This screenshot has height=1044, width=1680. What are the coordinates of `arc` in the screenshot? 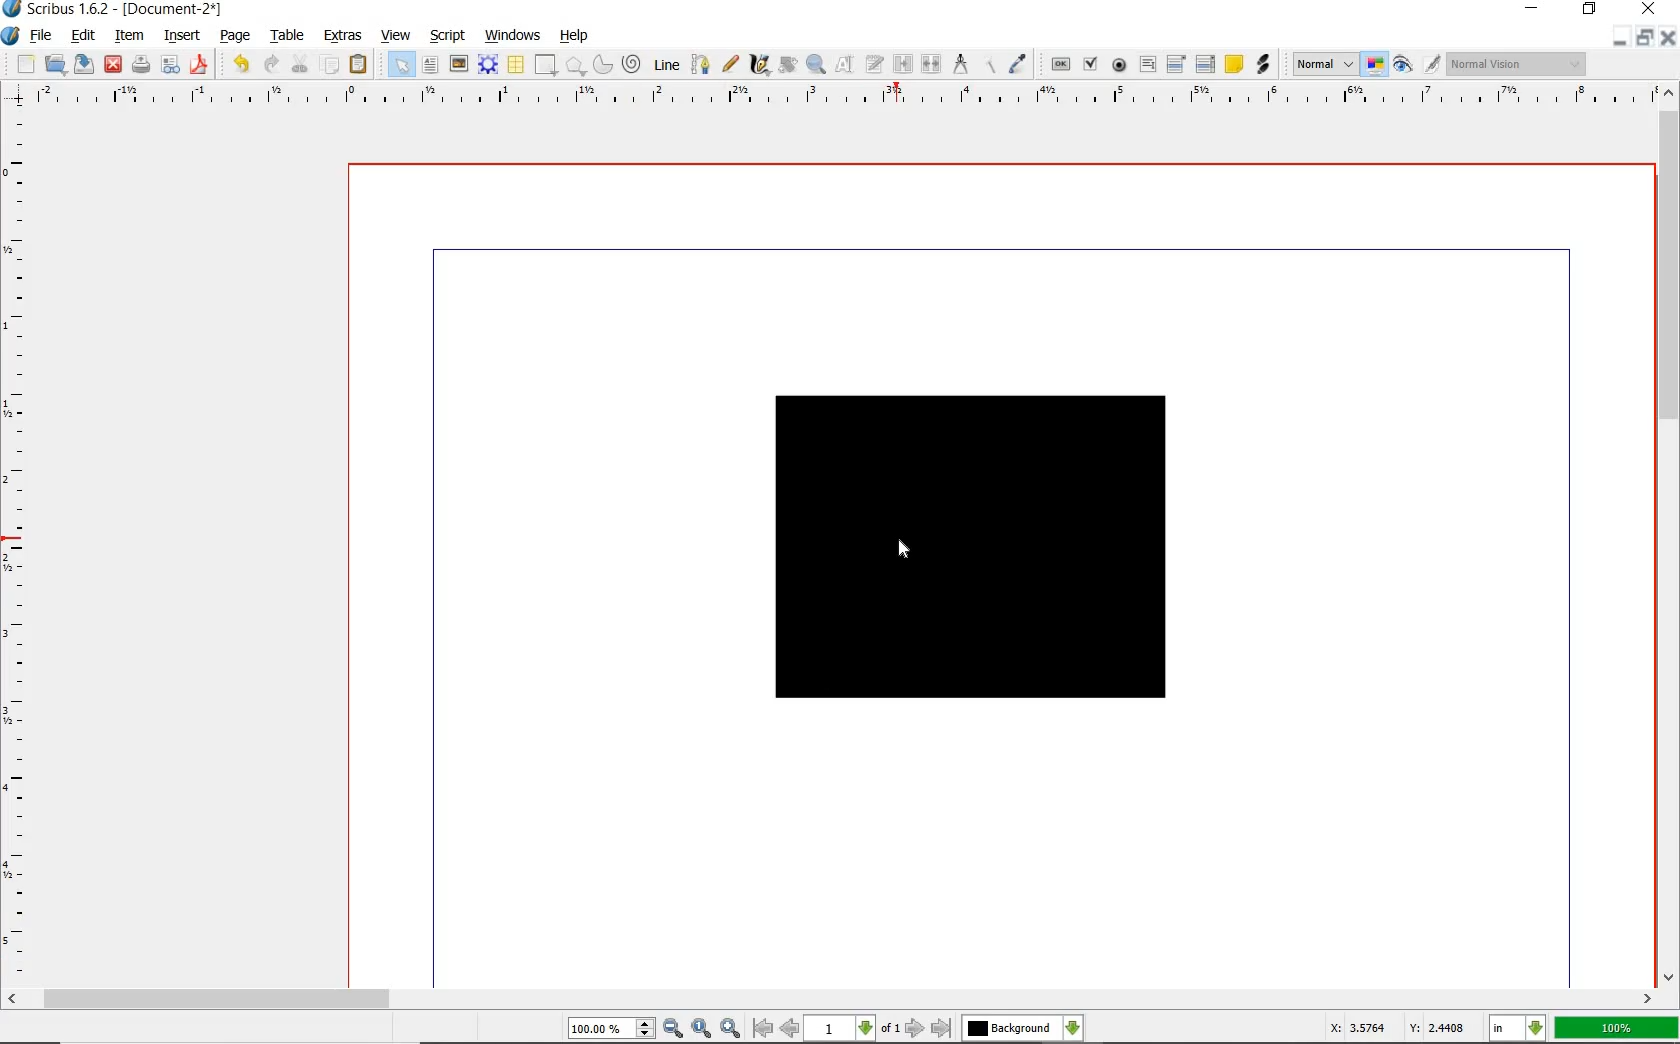 It's located at (602, 66).